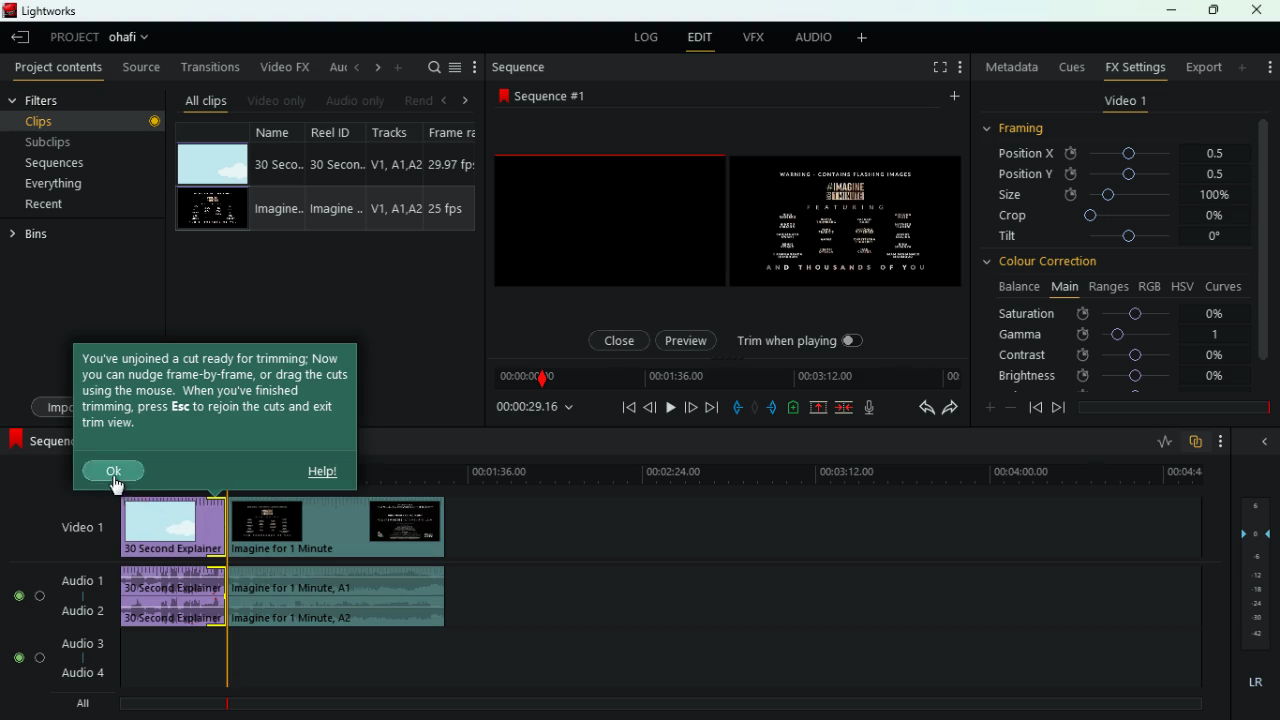  I want to click on hold, so click(757, 410).